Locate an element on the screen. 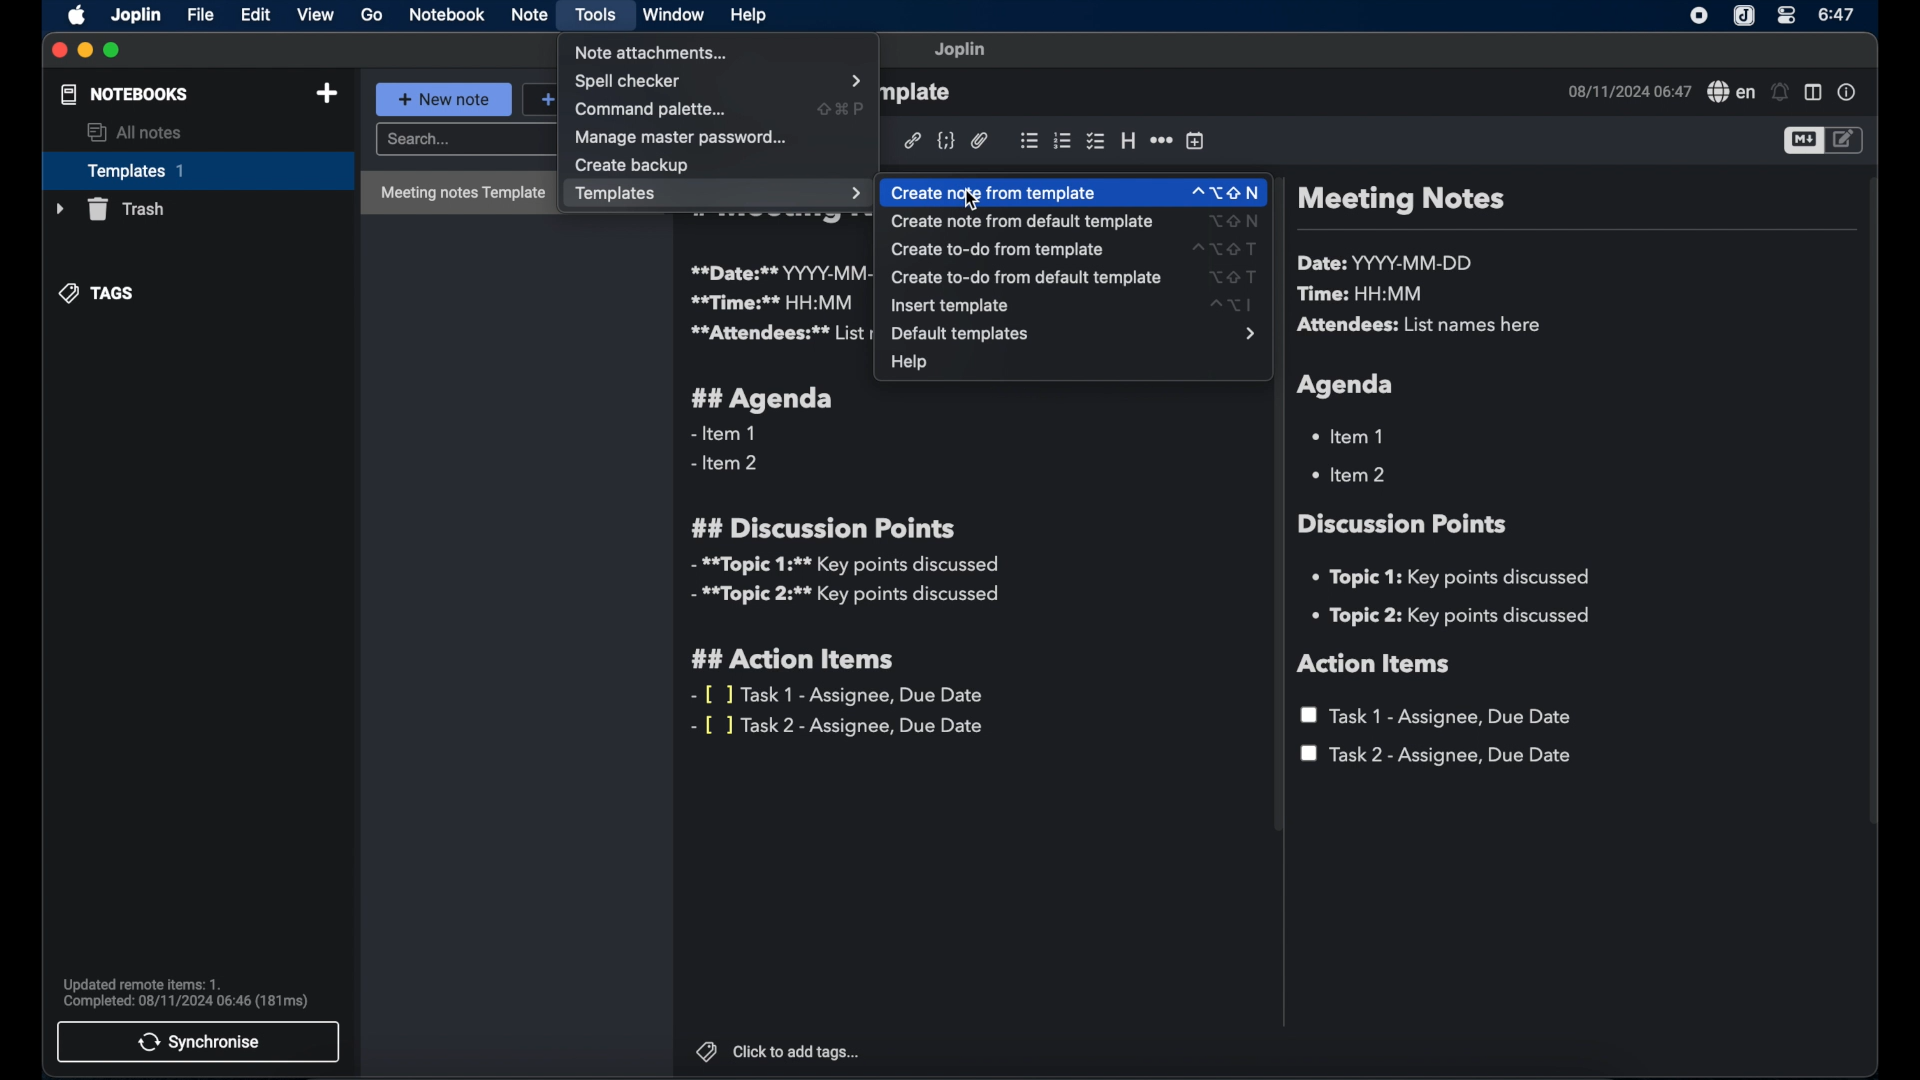  item 1 is located at coordinates (1351, 435).